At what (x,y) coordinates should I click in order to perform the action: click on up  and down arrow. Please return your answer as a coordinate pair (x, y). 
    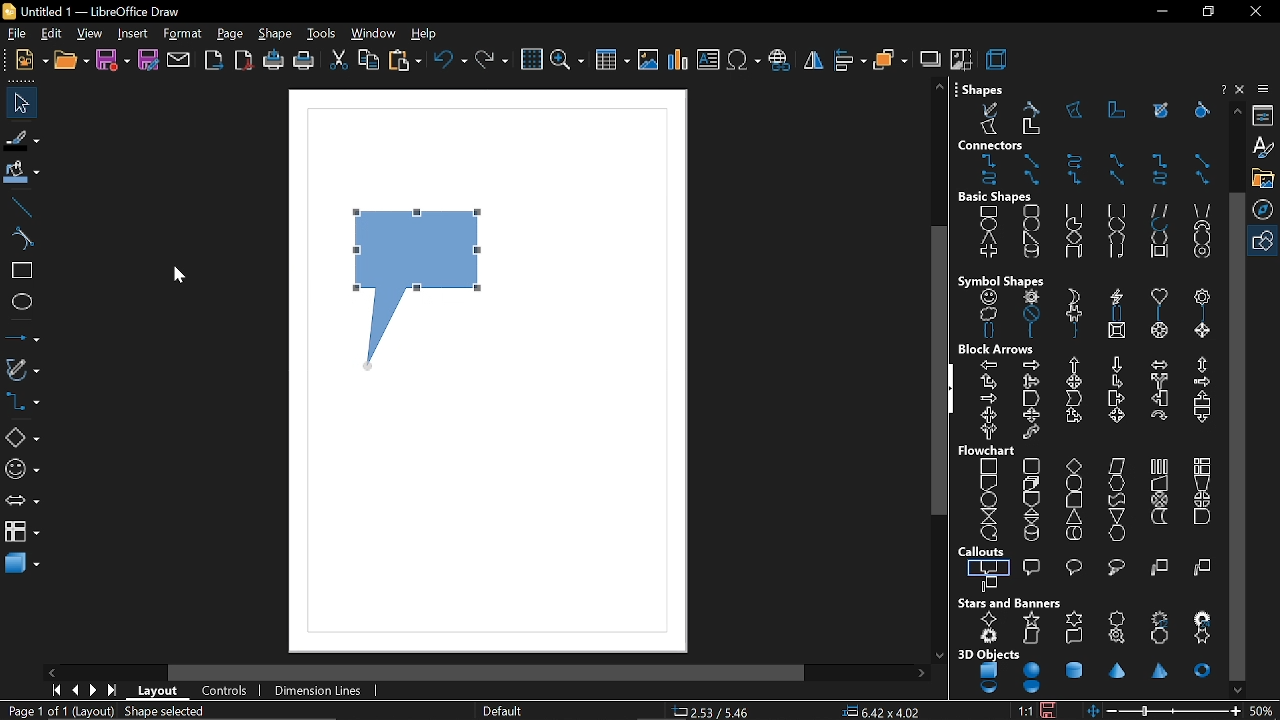
    Looking at the image, I should click on (1200, 365).